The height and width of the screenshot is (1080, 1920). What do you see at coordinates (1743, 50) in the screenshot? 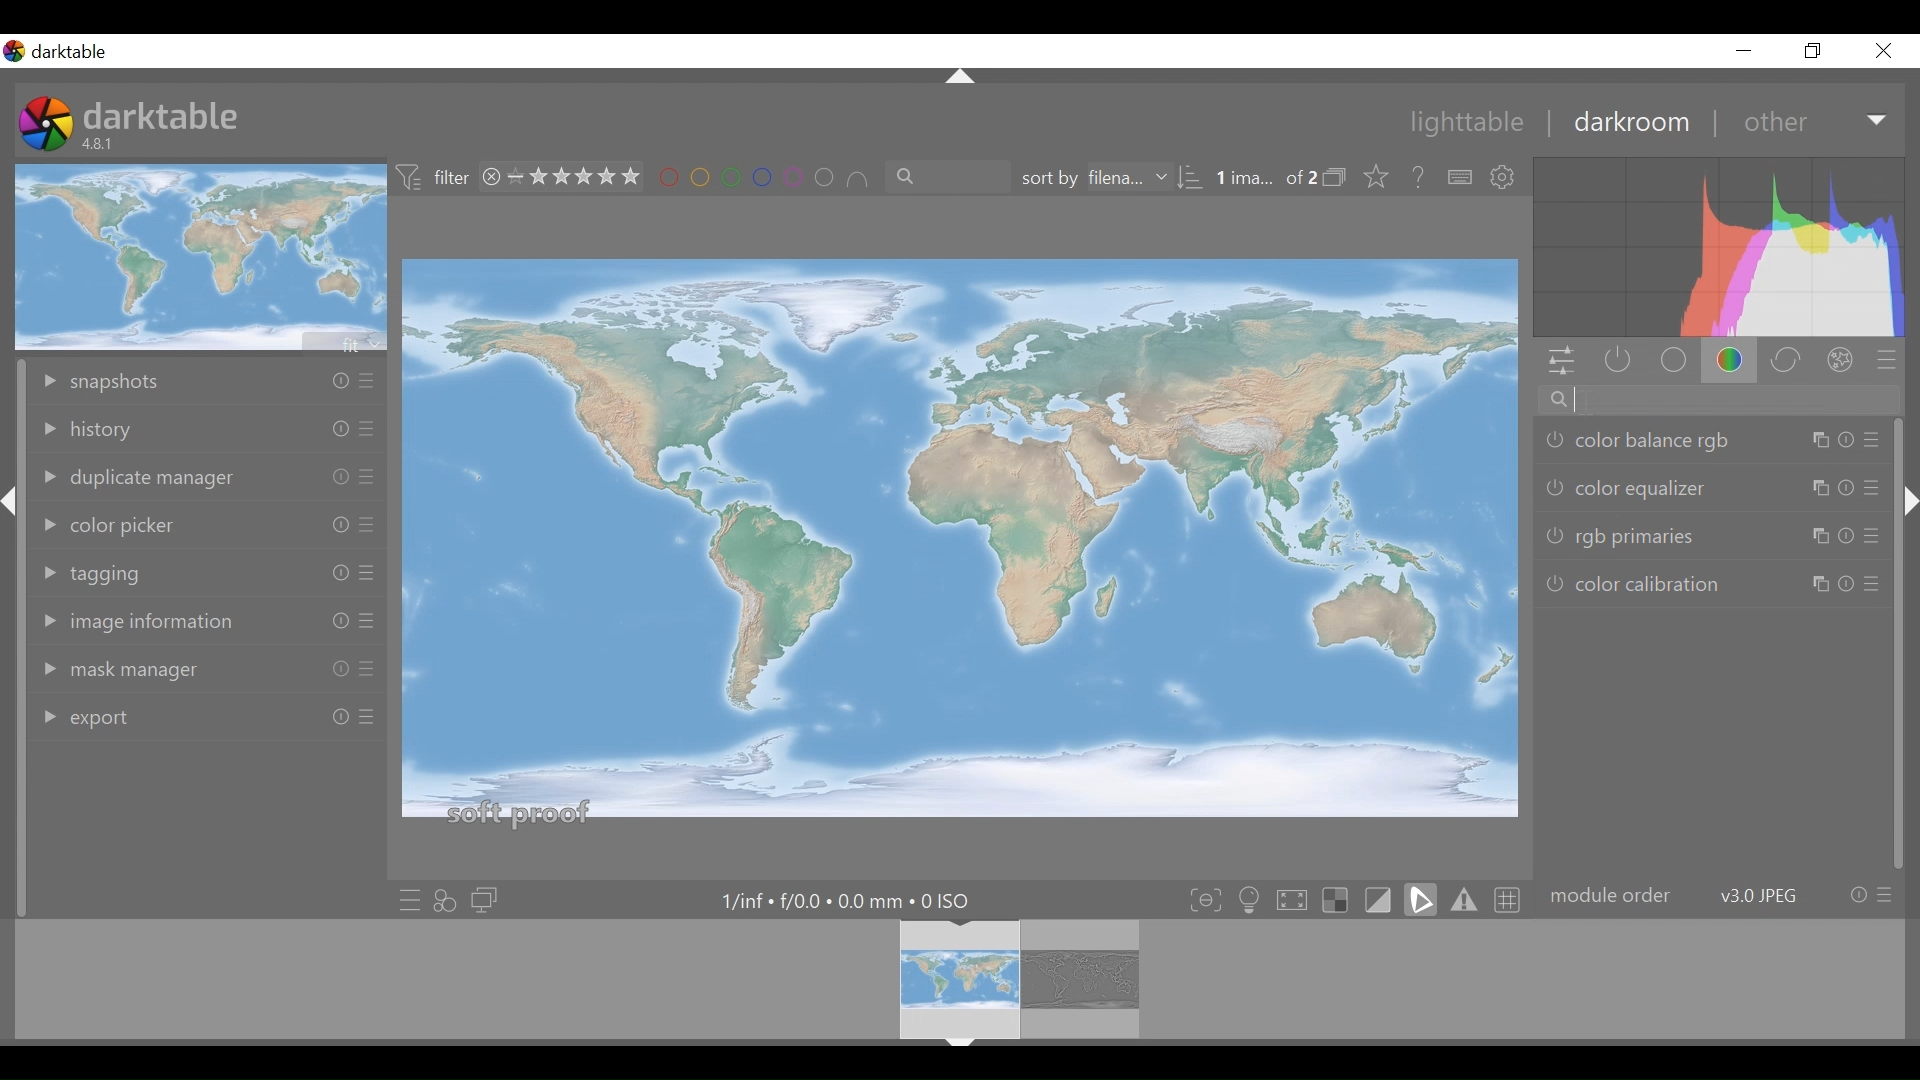
I see `minimize` at bounding box center [1743, 50].